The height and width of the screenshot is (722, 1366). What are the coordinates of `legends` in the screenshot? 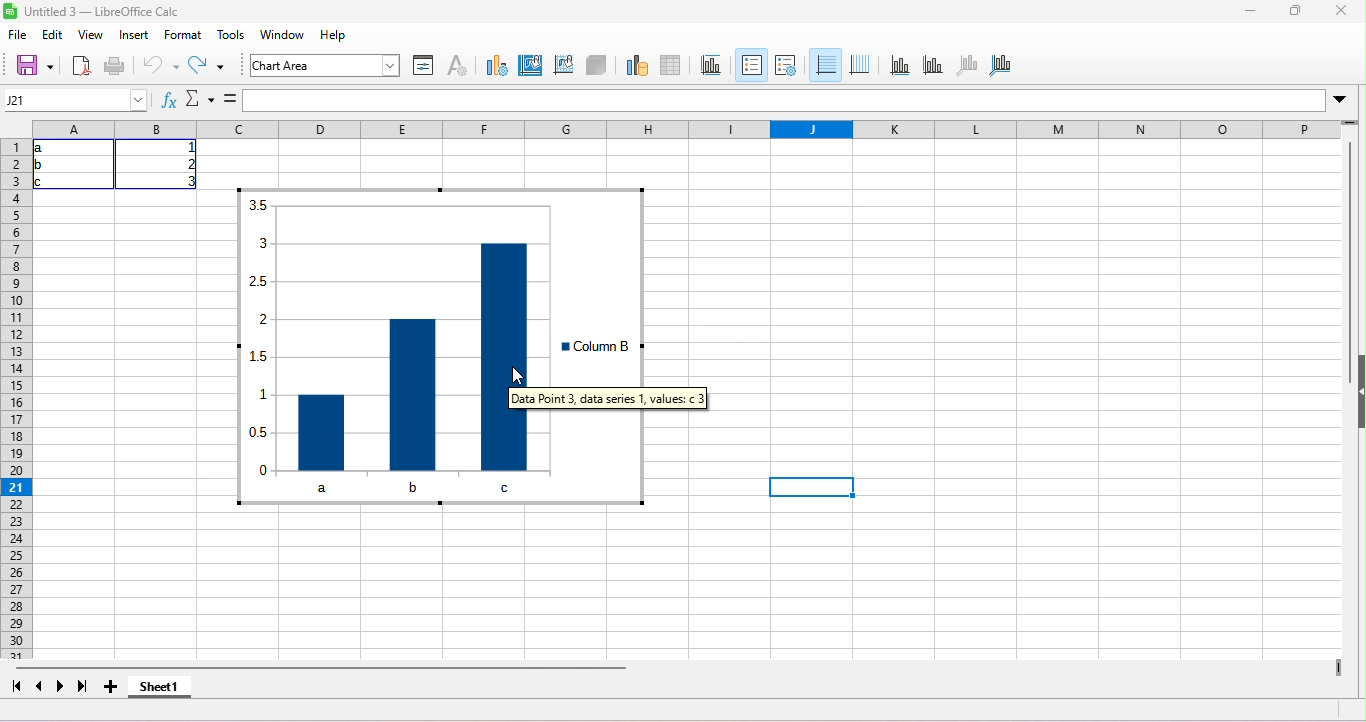 It's located at (786, 64).